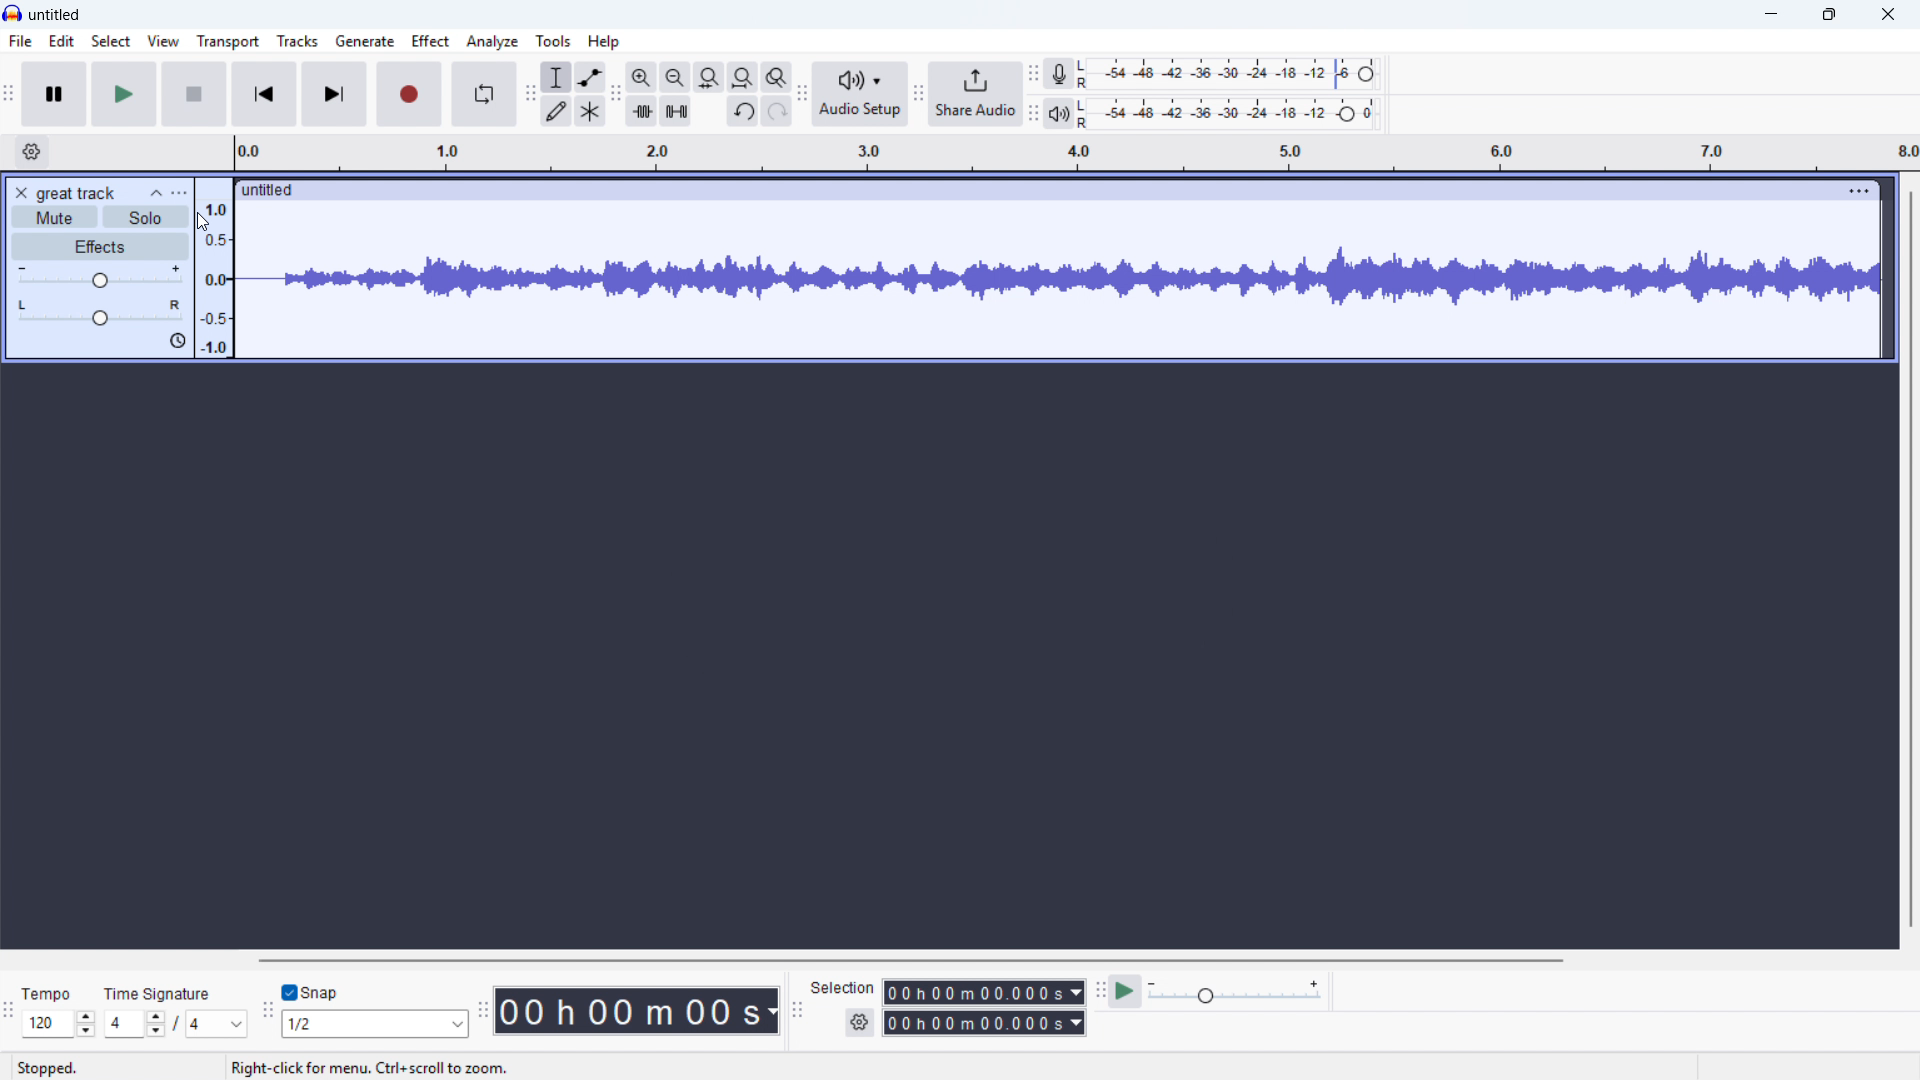  I want to click on Collapse , so click(154, 192).